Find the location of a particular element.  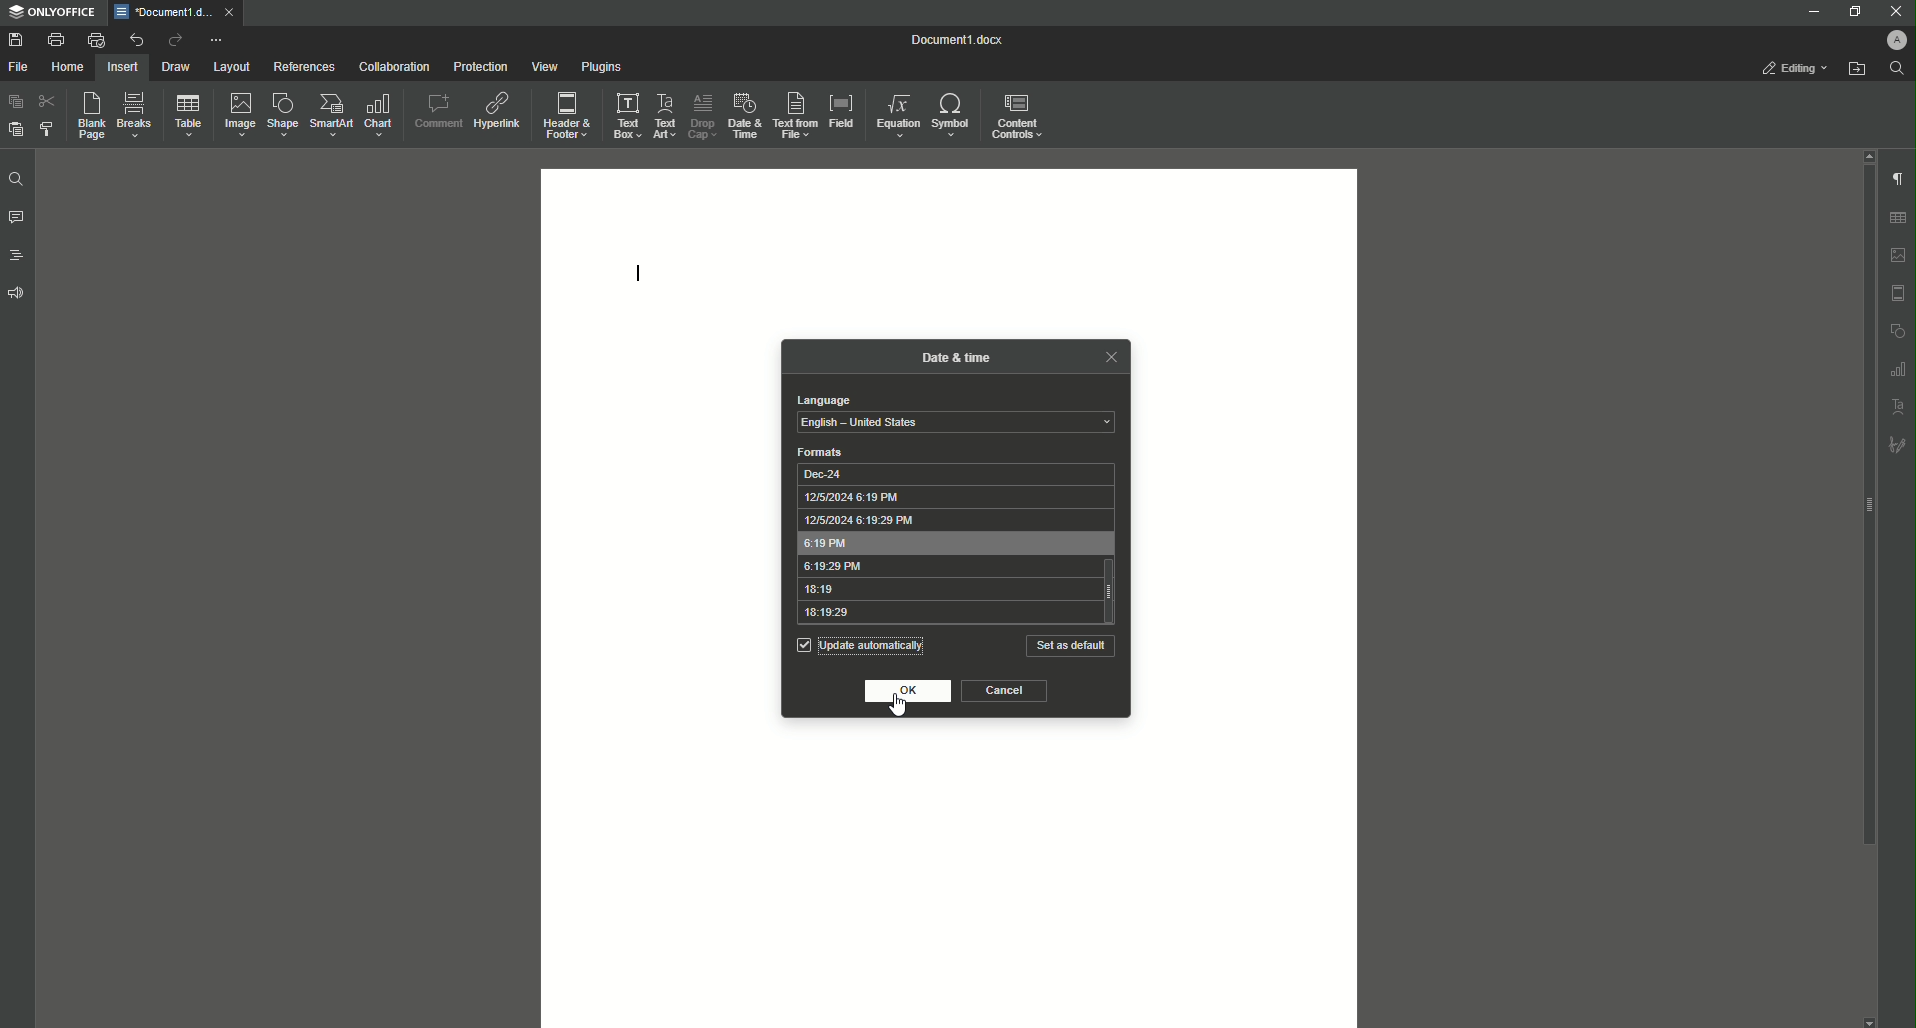

Home is located at coordinates (69, 67).